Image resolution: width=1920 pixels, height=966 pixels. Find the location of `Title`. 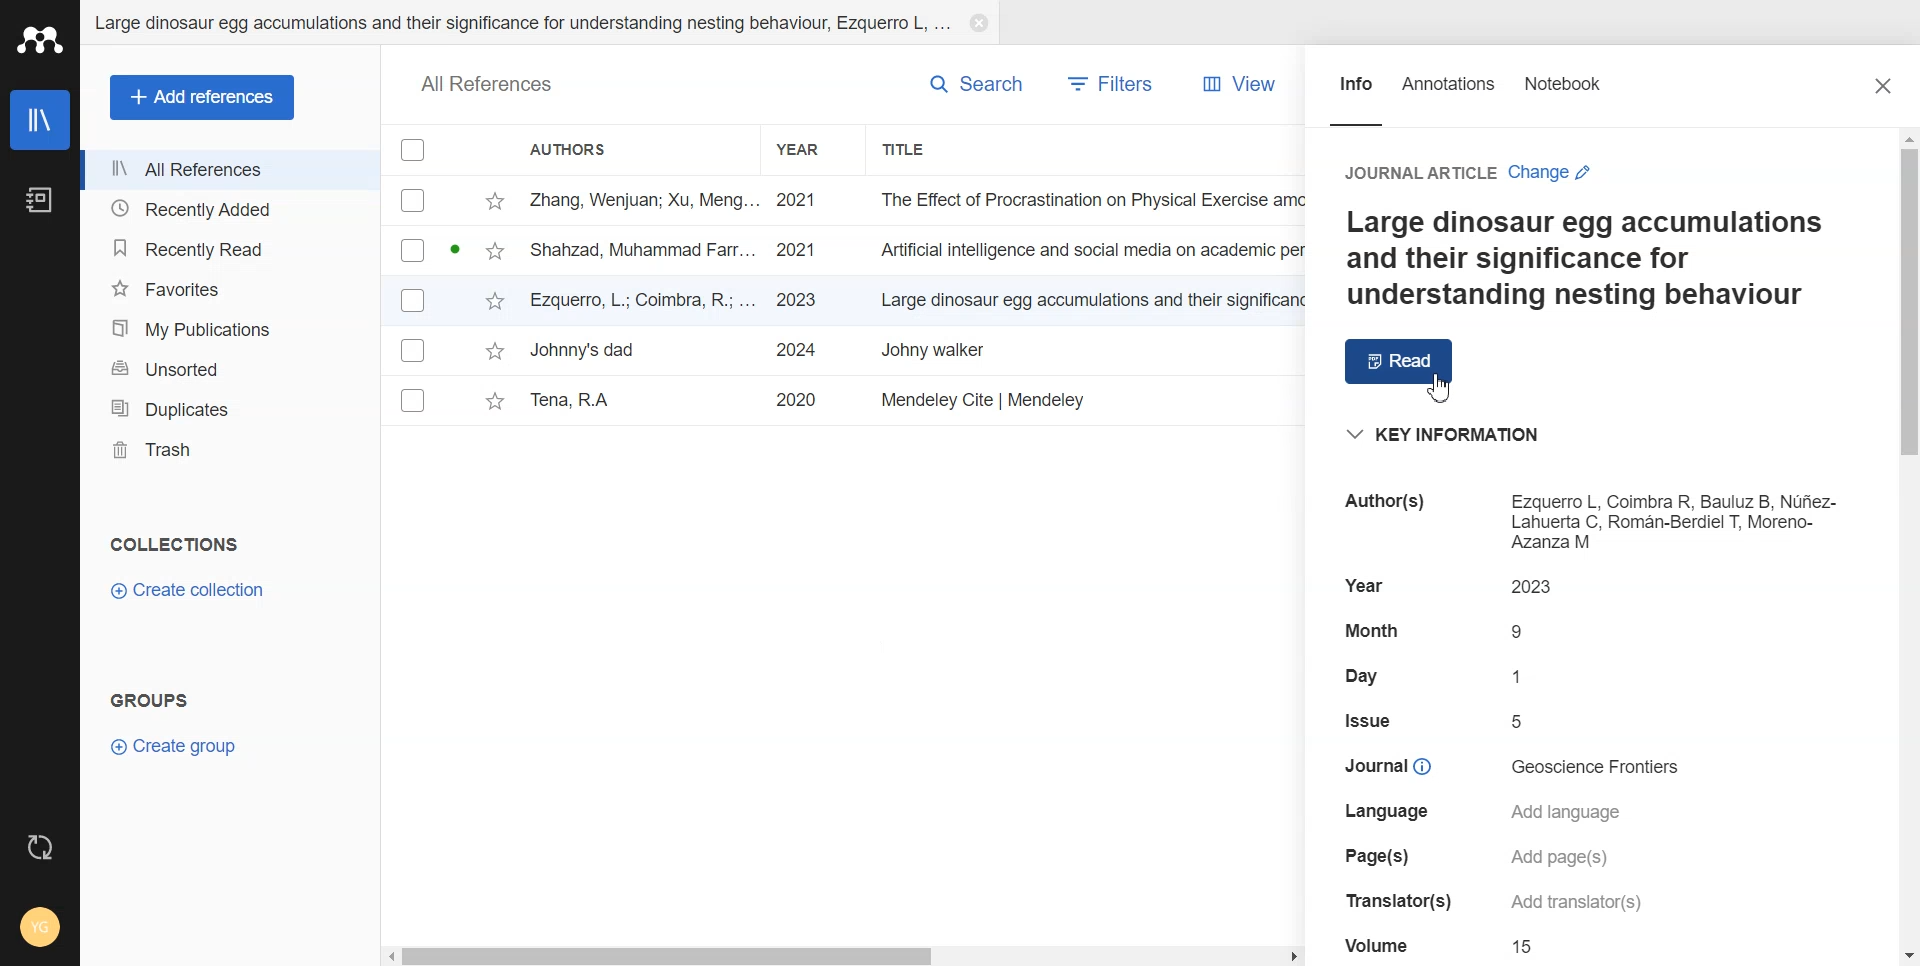

Title is located at coordinates (913, 150).